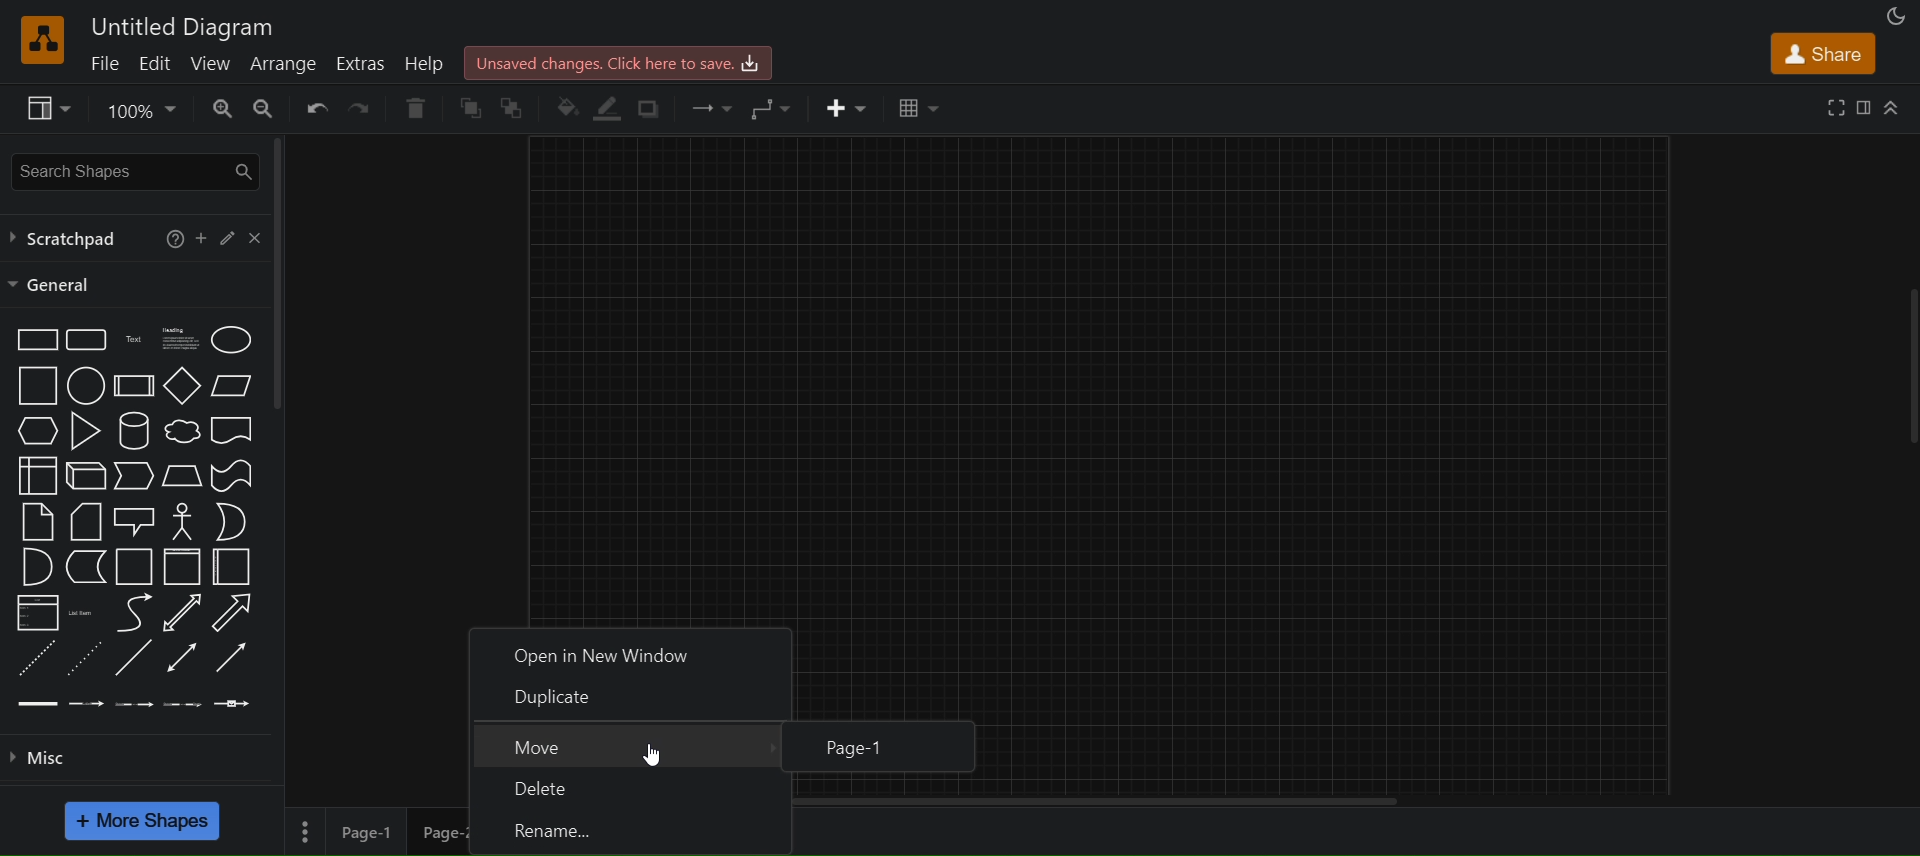 The width and height of the screenshot is (1920, 856). Describe the element at coordinates (232, 339) in the screenshot. I see `ellipse` at that location.